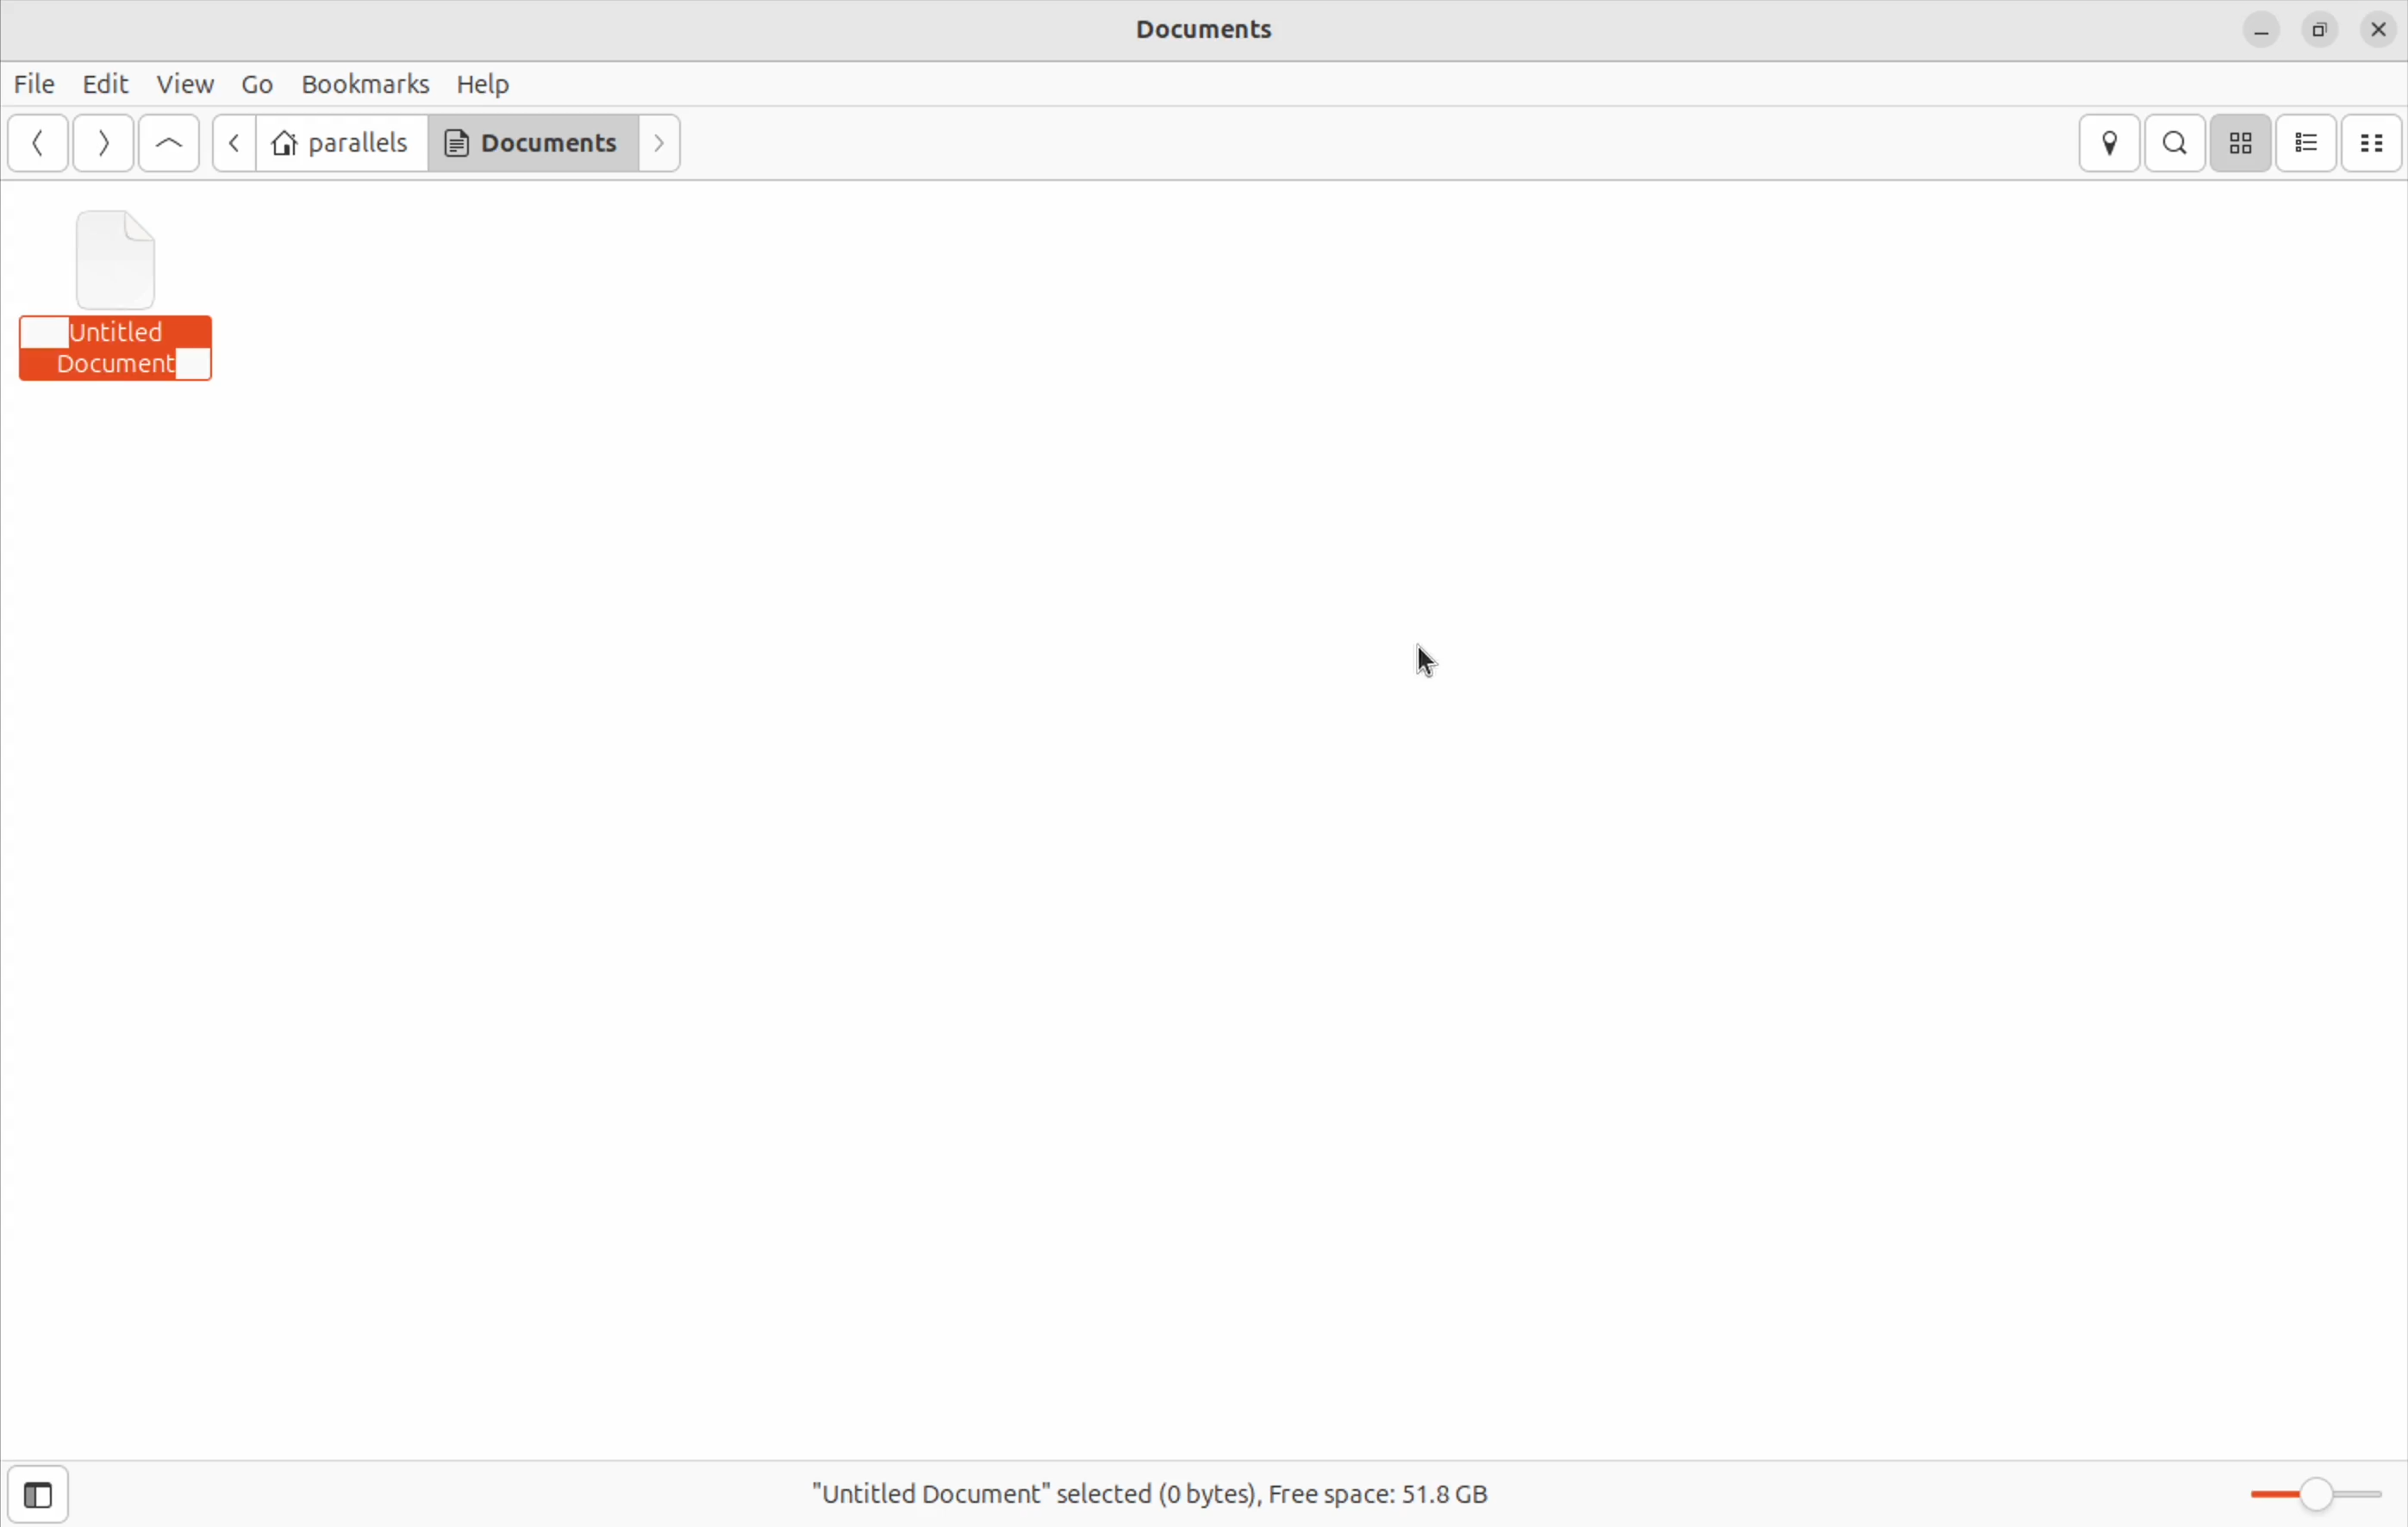 The image size is (2408, 1527). What do you see at coordinates (1171, 1487) in the screenshot?
I see `"Untitled Document" selected(0 bytes), Free space: 51.8 GB` at bounding box center [1171, 1487].